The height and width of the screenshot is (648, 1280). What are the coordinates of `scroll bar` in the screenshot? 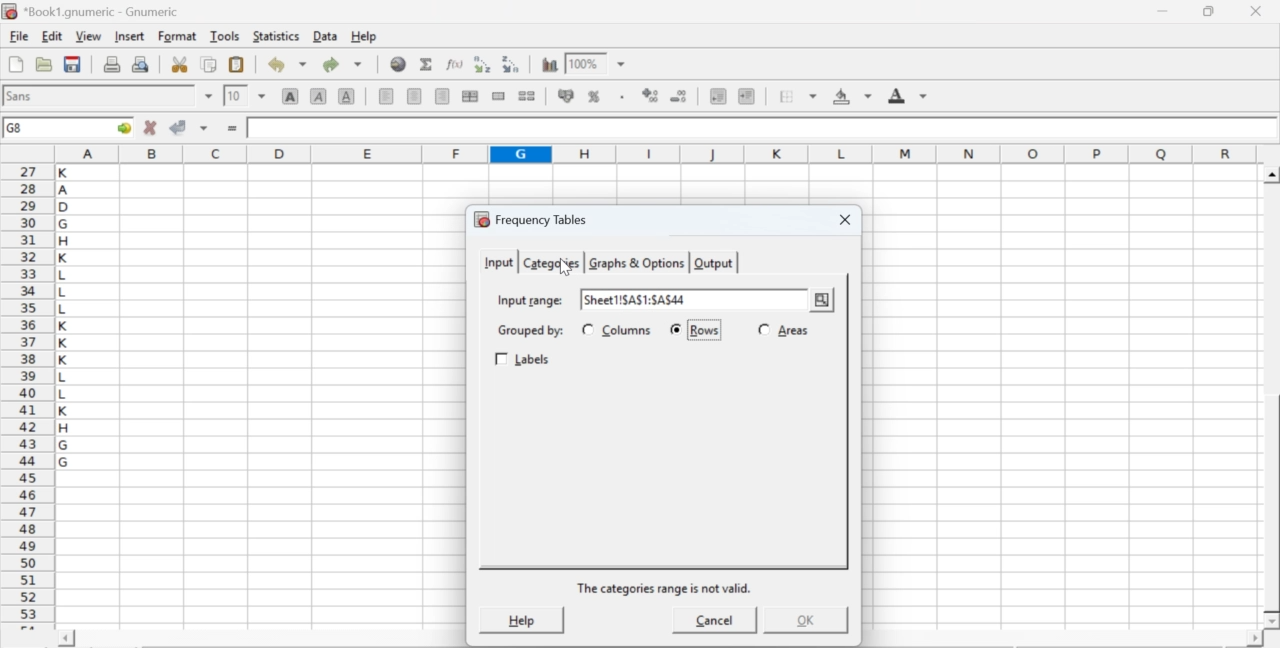 It's located at (1272, 398).